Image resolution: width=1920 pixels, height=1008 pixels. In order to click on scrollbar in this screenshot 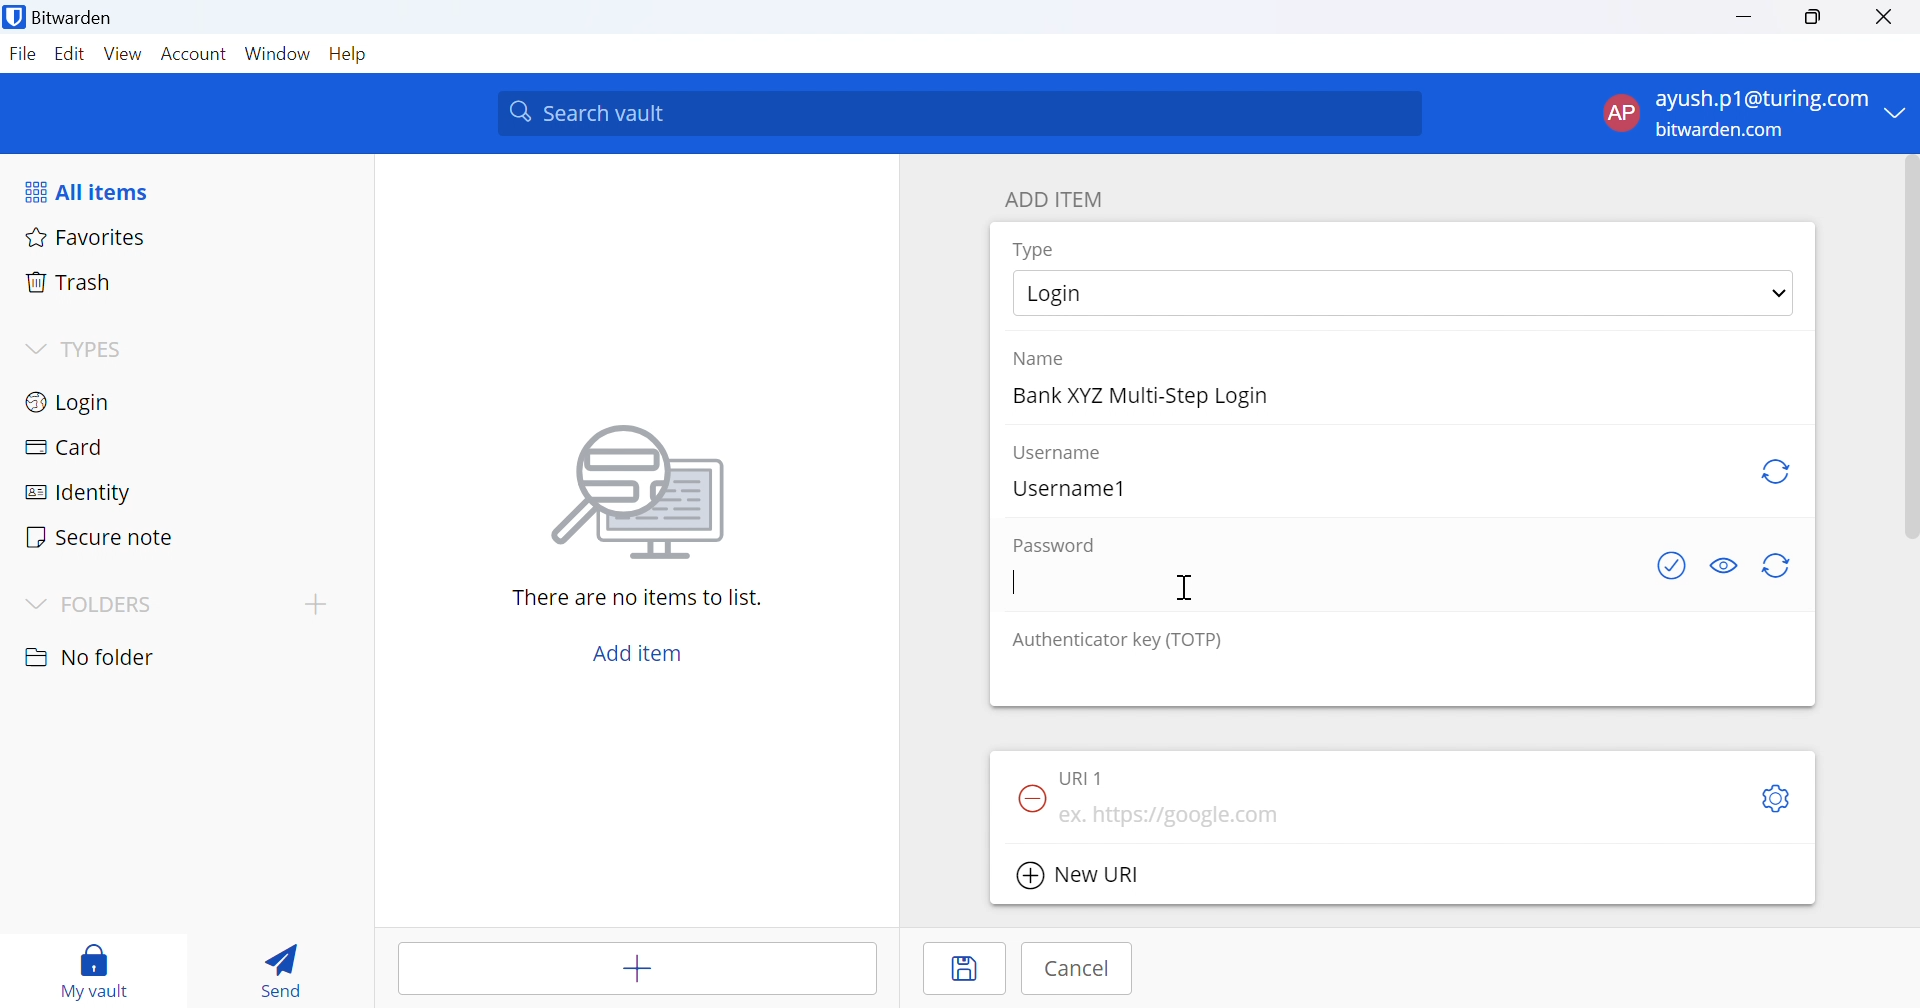, I will do `click(1908, 351)`.